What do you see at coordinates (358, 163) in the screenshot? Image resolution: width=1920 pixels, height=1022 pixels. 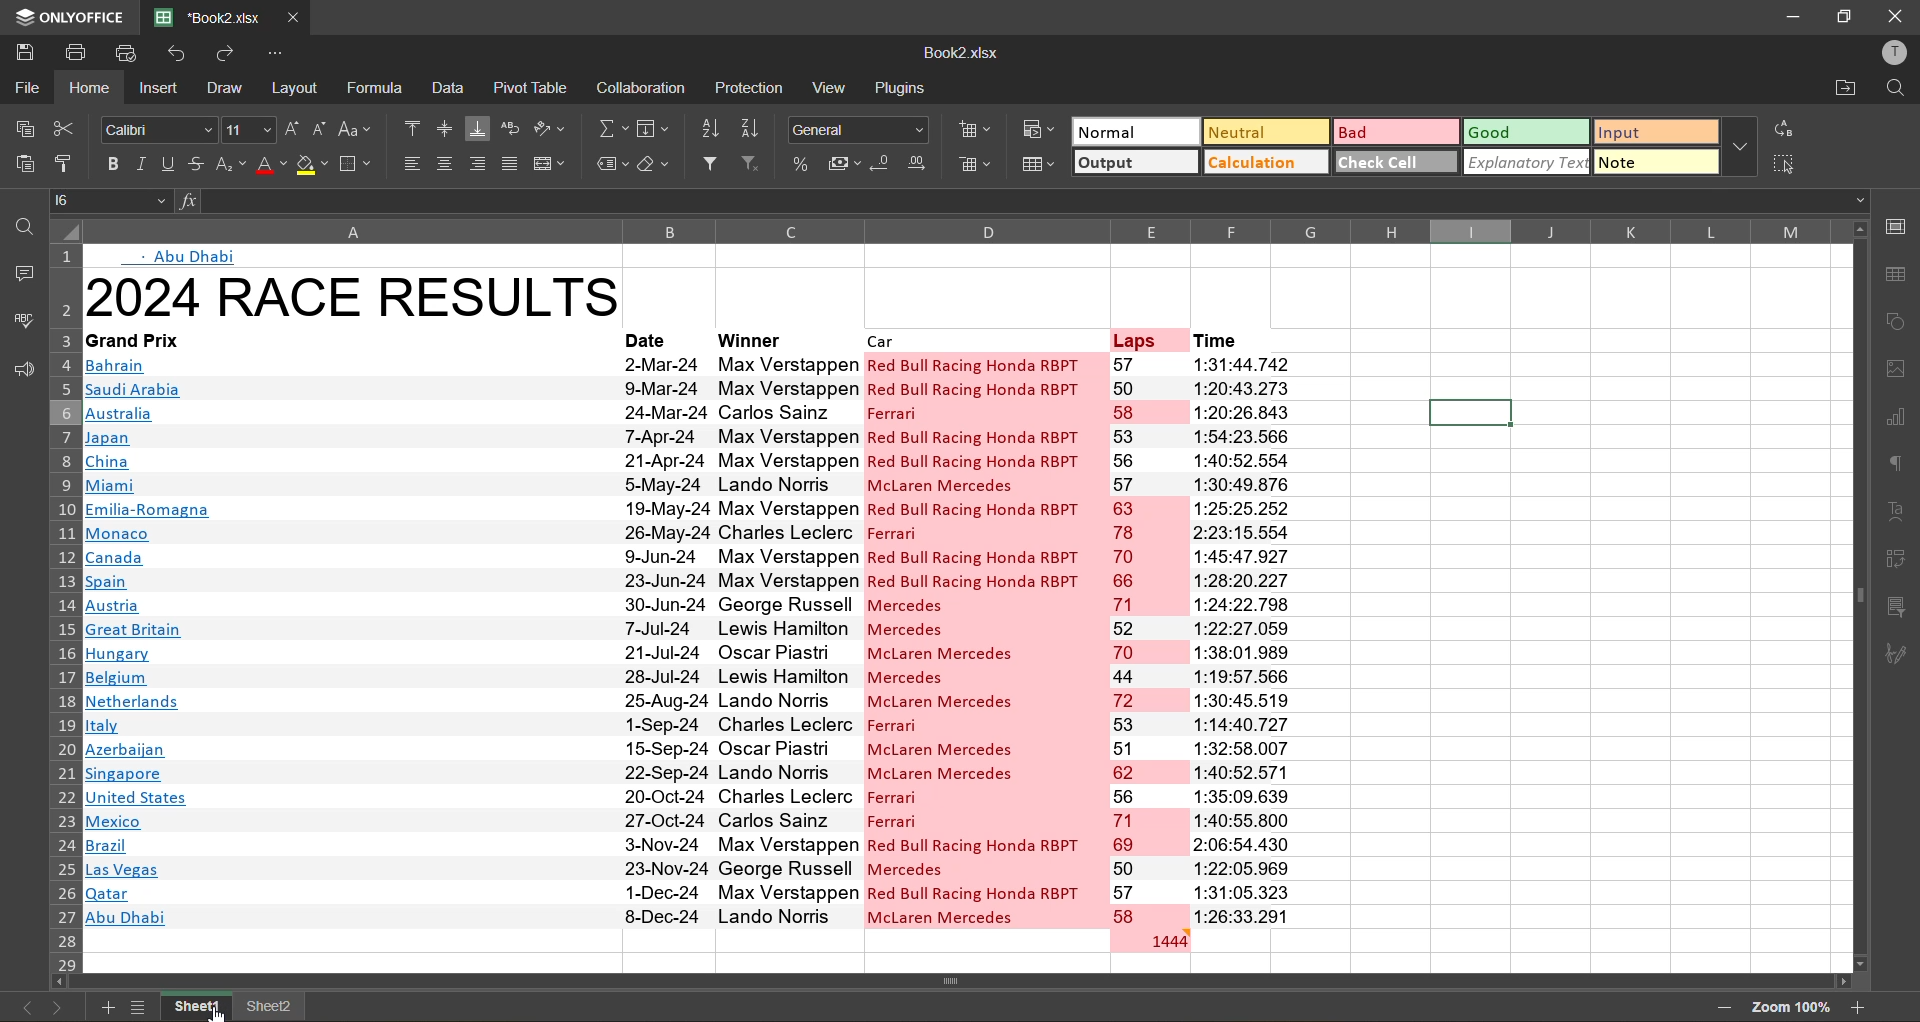 I see `borders` at bounding box center [358, 163].